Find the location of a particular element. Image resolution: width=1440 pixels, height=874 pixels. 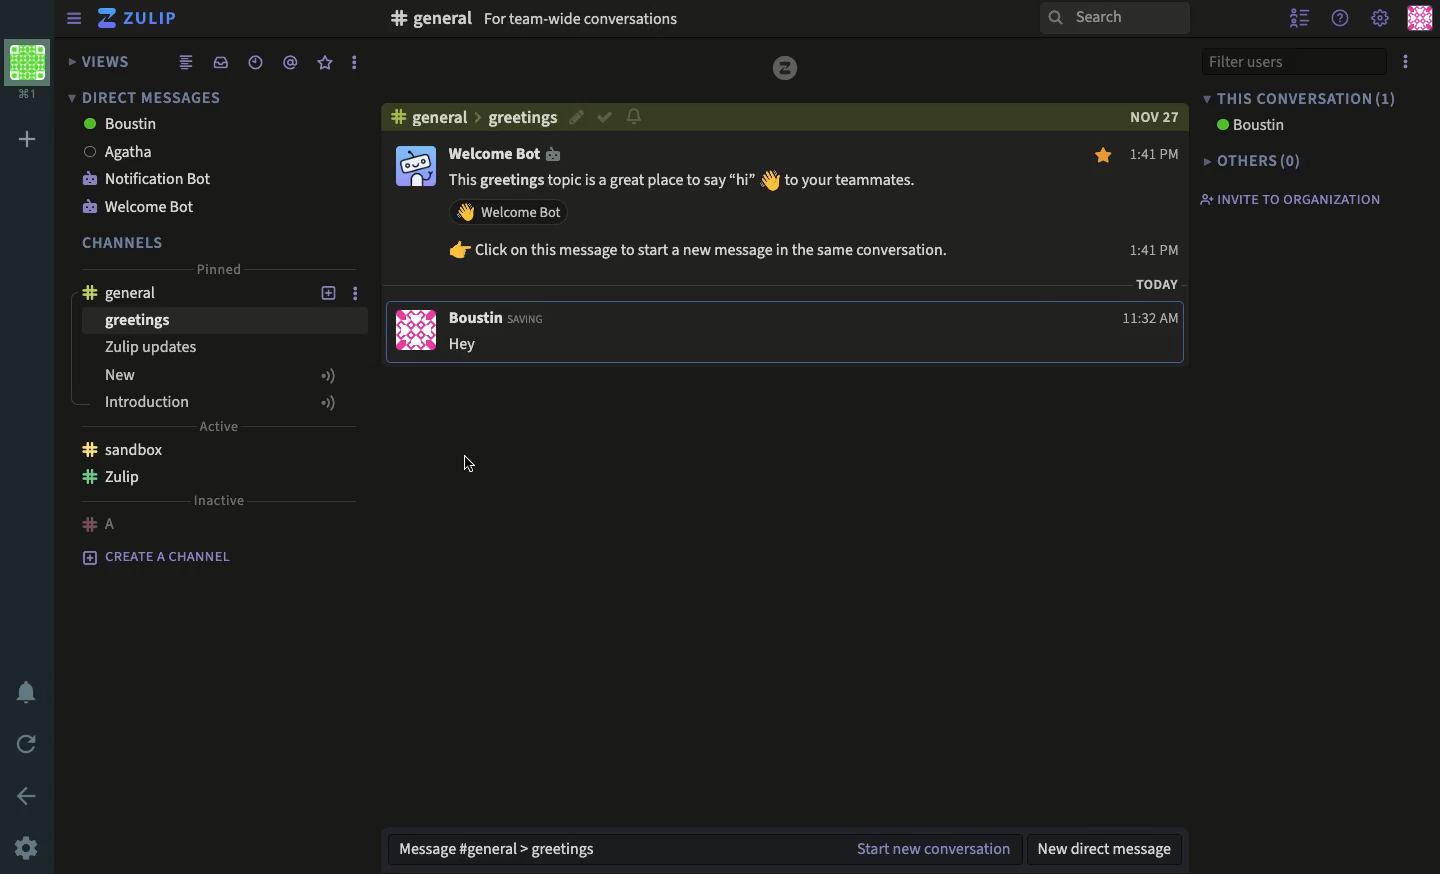

introduction is located at coordinates (222, 402).